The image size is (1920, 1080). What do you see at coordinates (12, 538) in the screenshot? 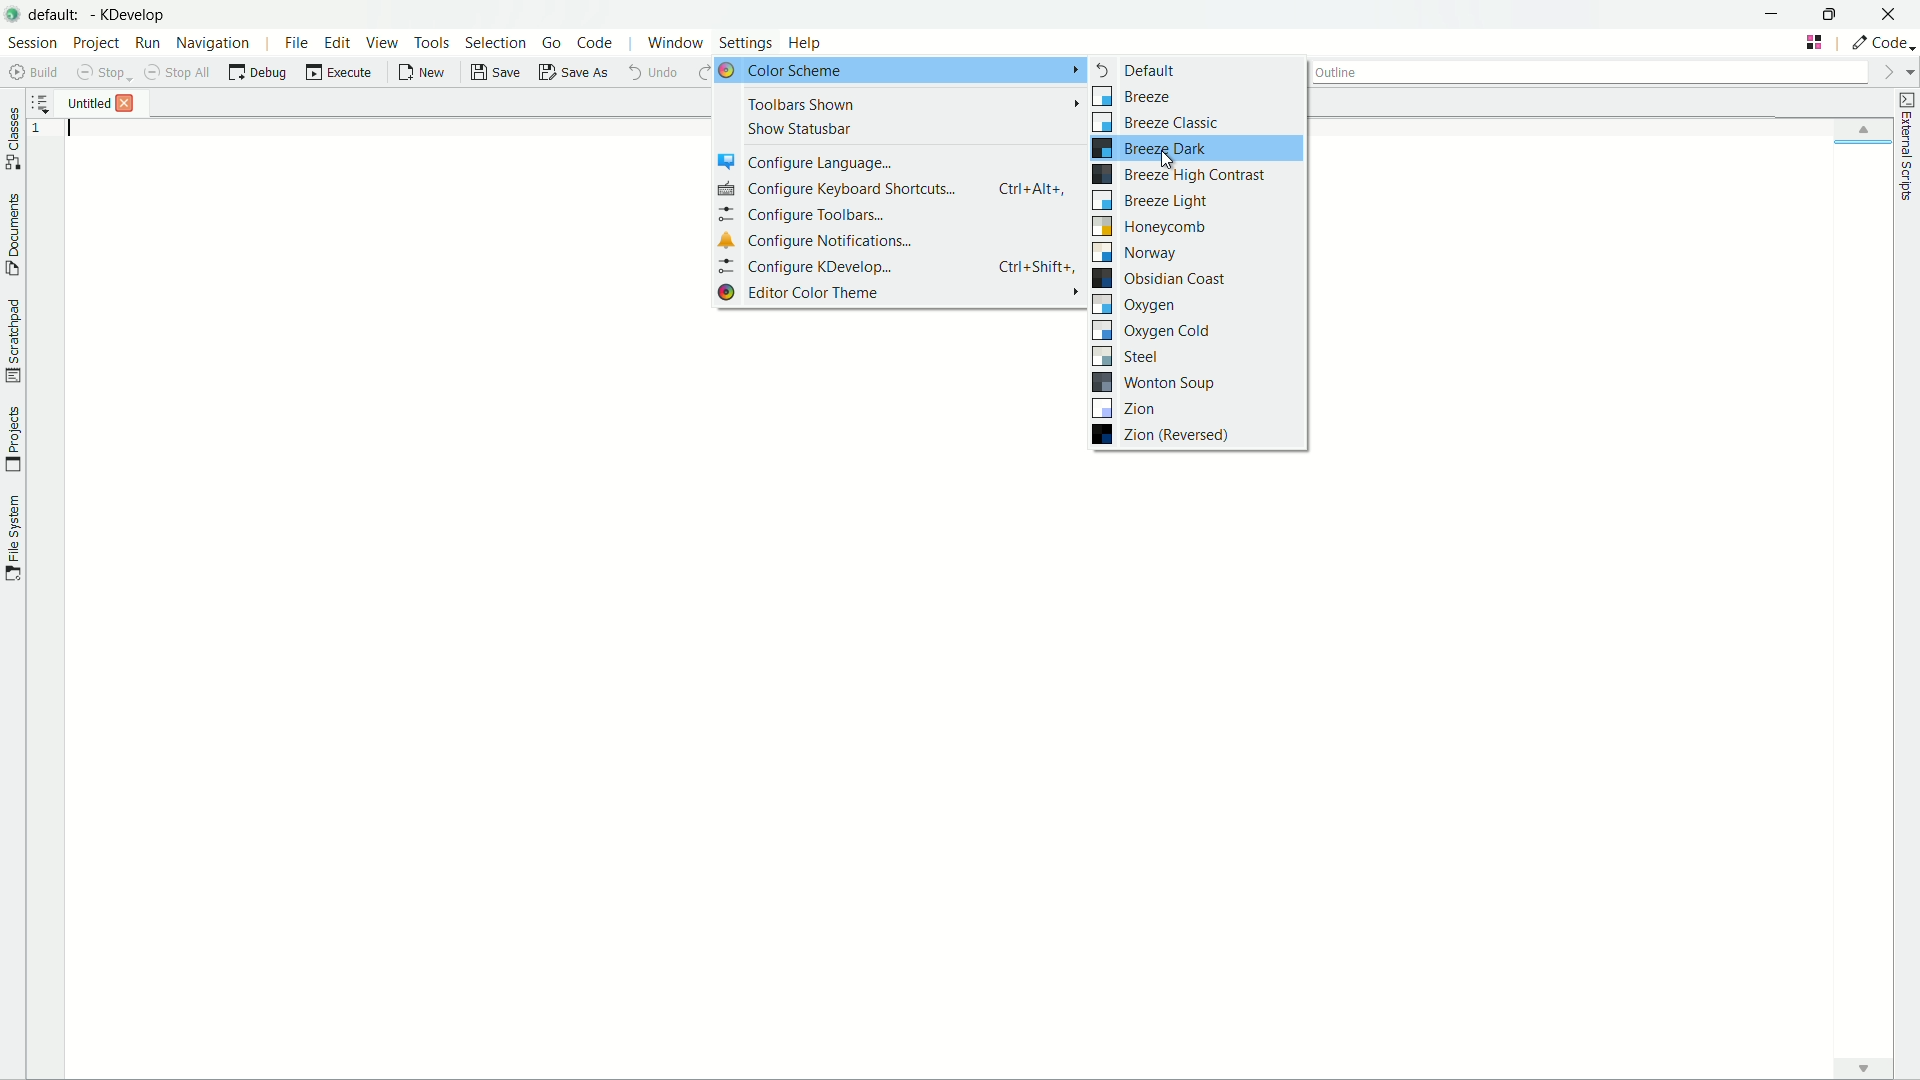
I see `toggle file system` at bounding box center [12, 538].